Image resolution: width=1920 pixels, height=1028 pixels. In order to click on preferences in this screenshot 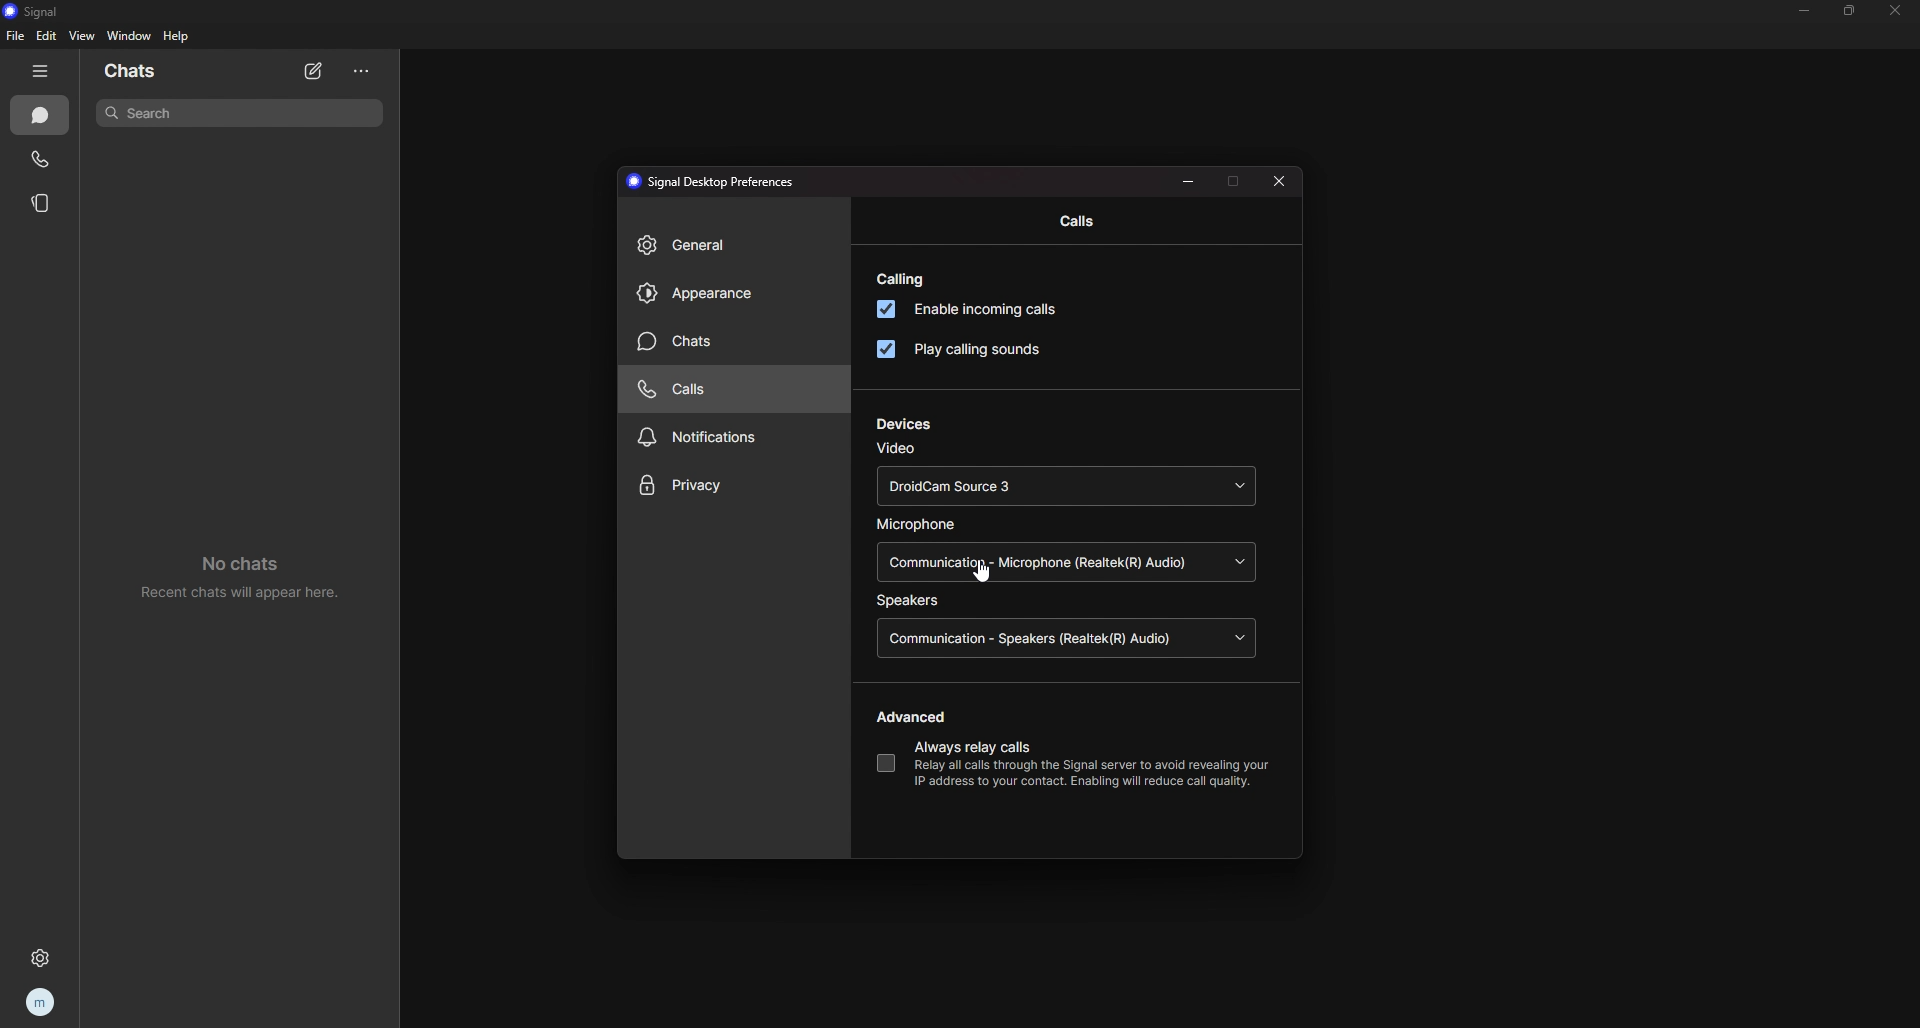, I will do `click(716, 182)`.